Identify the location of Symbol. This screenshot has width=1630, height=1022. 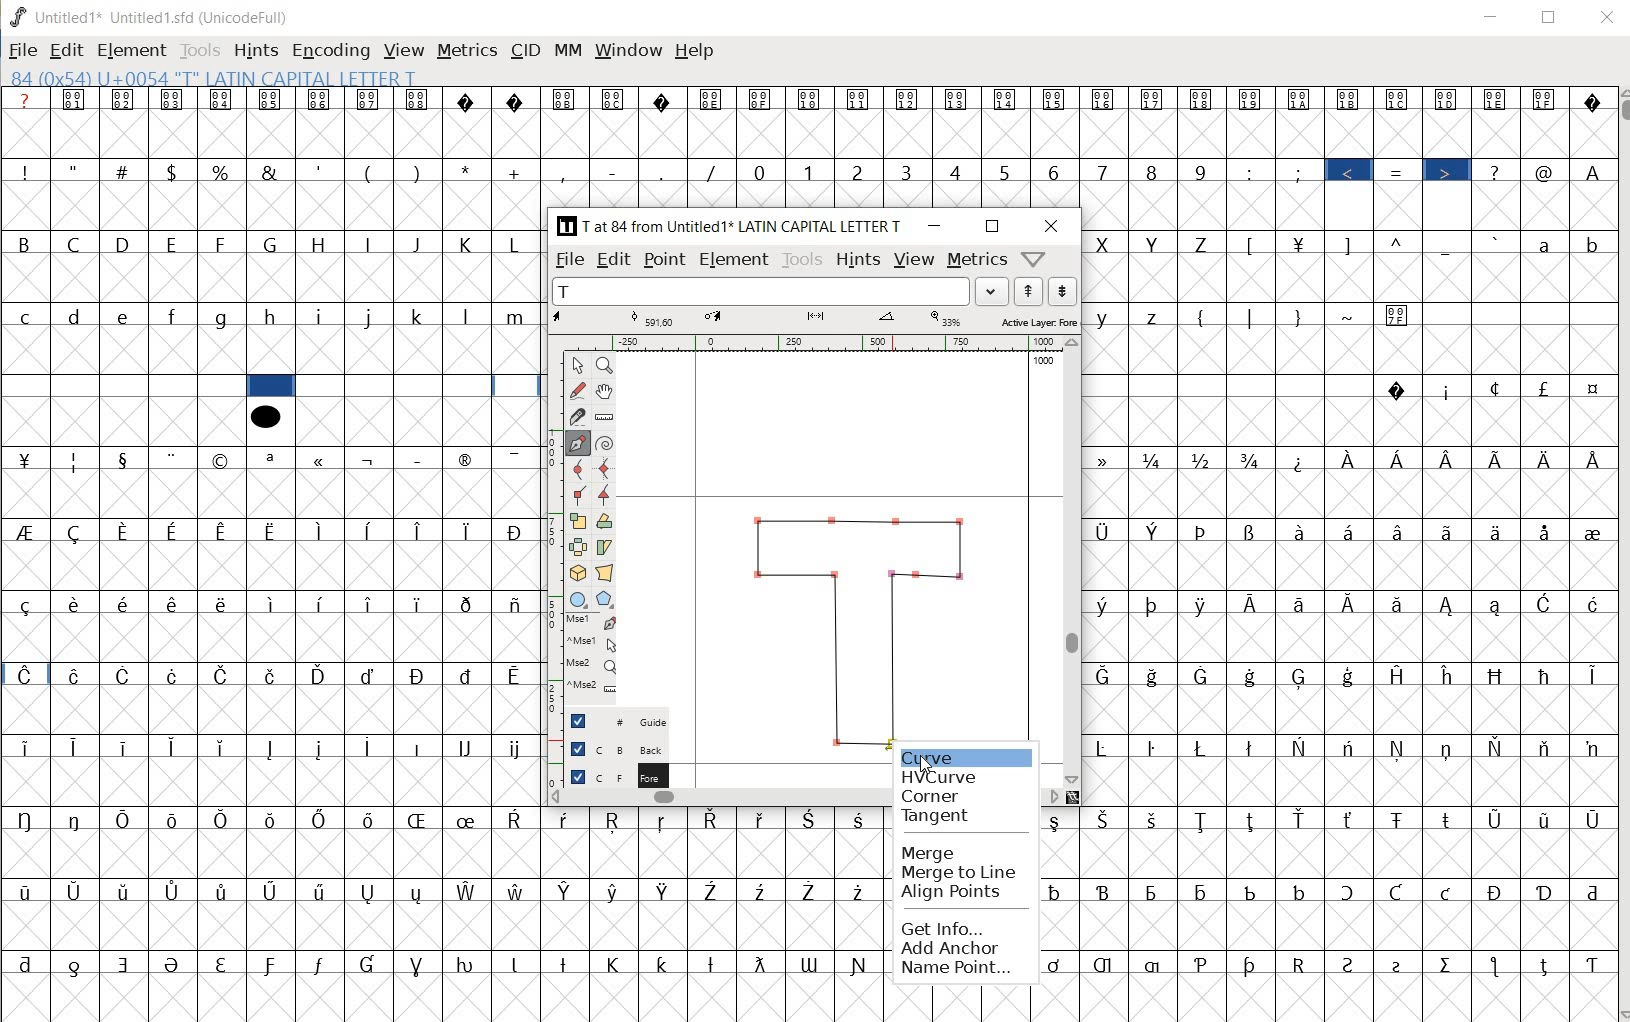
(1153, 748).